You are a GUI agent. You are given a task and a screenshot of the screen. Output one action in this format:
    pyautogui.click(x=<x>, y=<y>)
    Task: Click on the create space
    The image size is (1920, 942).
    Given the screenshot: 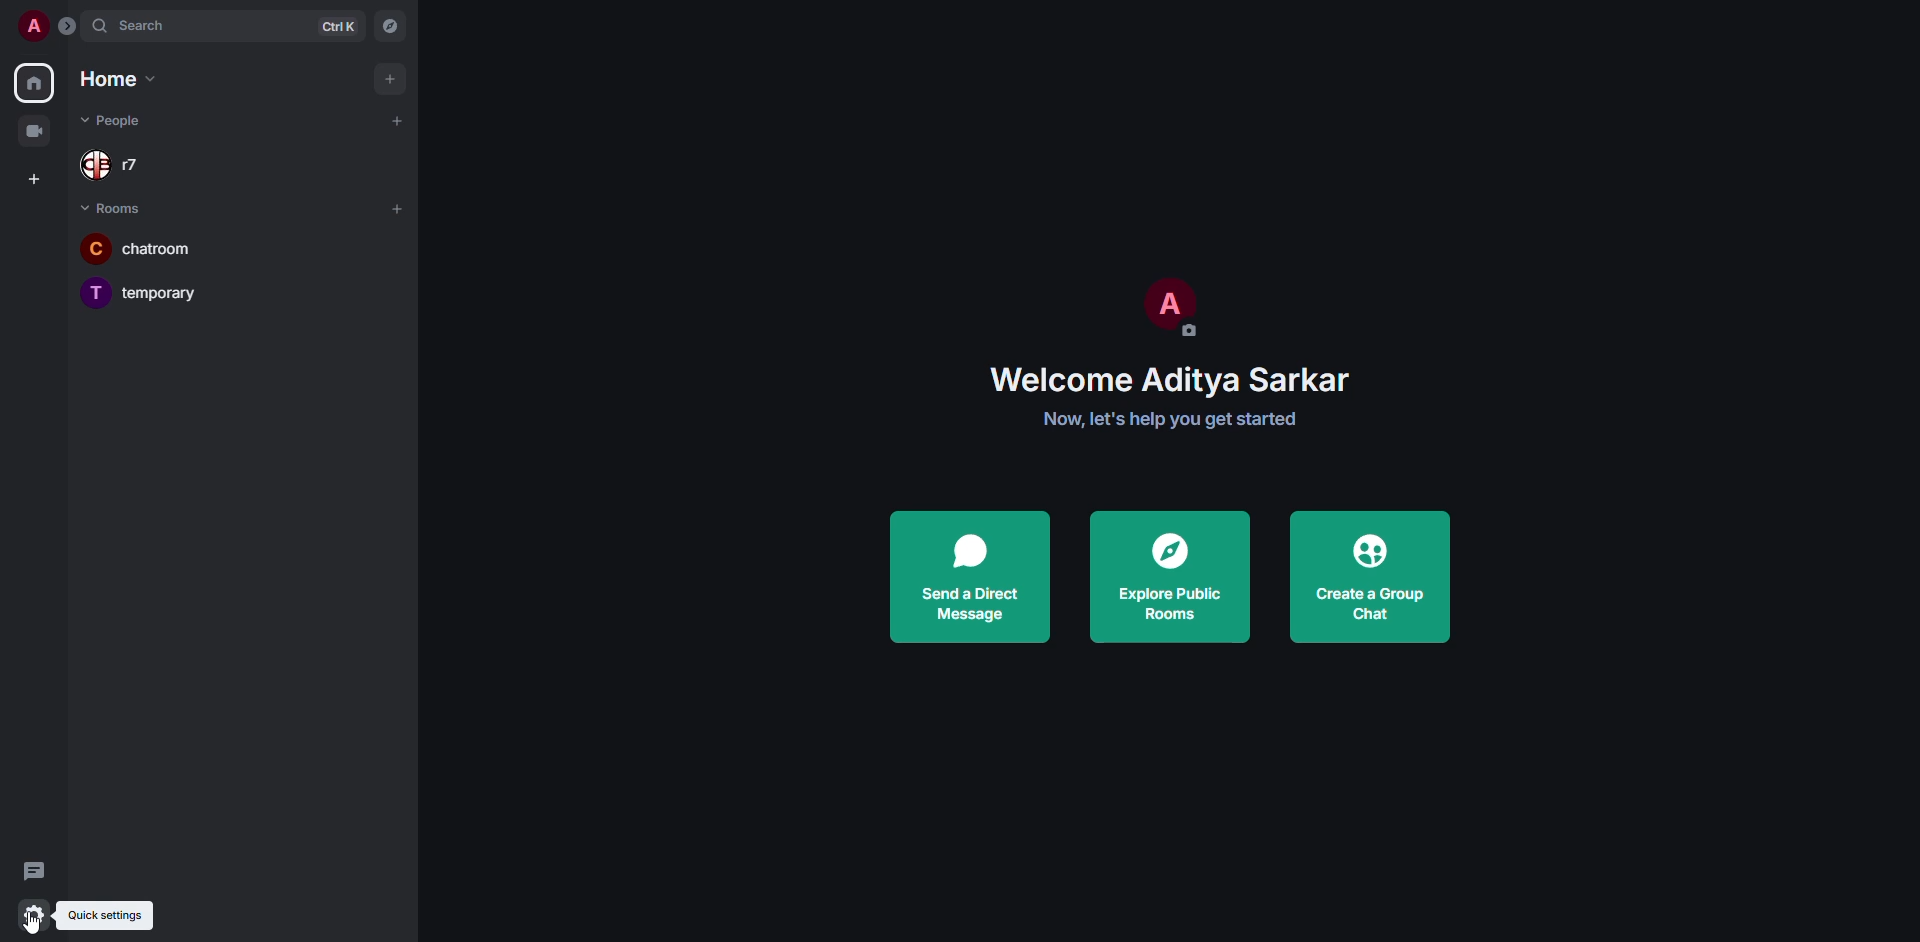 What is the action you would take?
    pyautogui.click(x=31, y=180)
    